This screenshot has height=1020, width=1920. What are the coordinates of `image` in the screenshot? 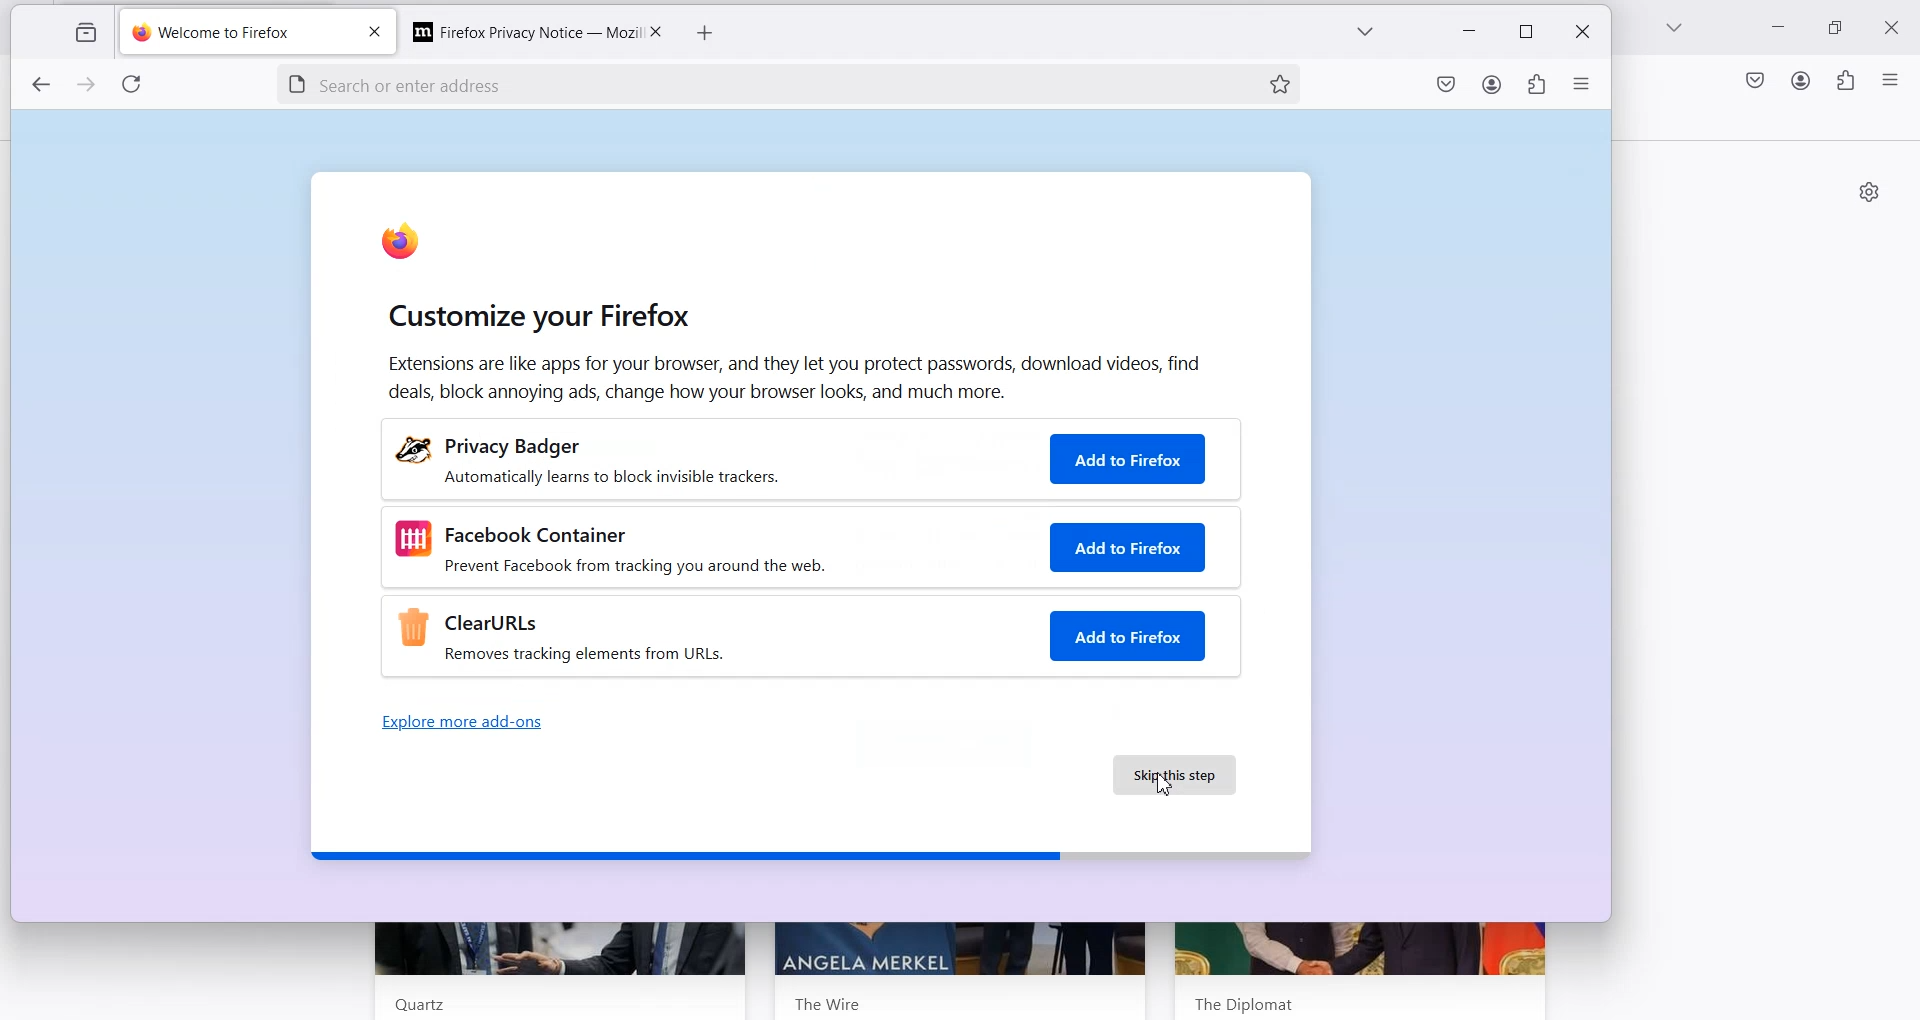 It's located at (408, 451).